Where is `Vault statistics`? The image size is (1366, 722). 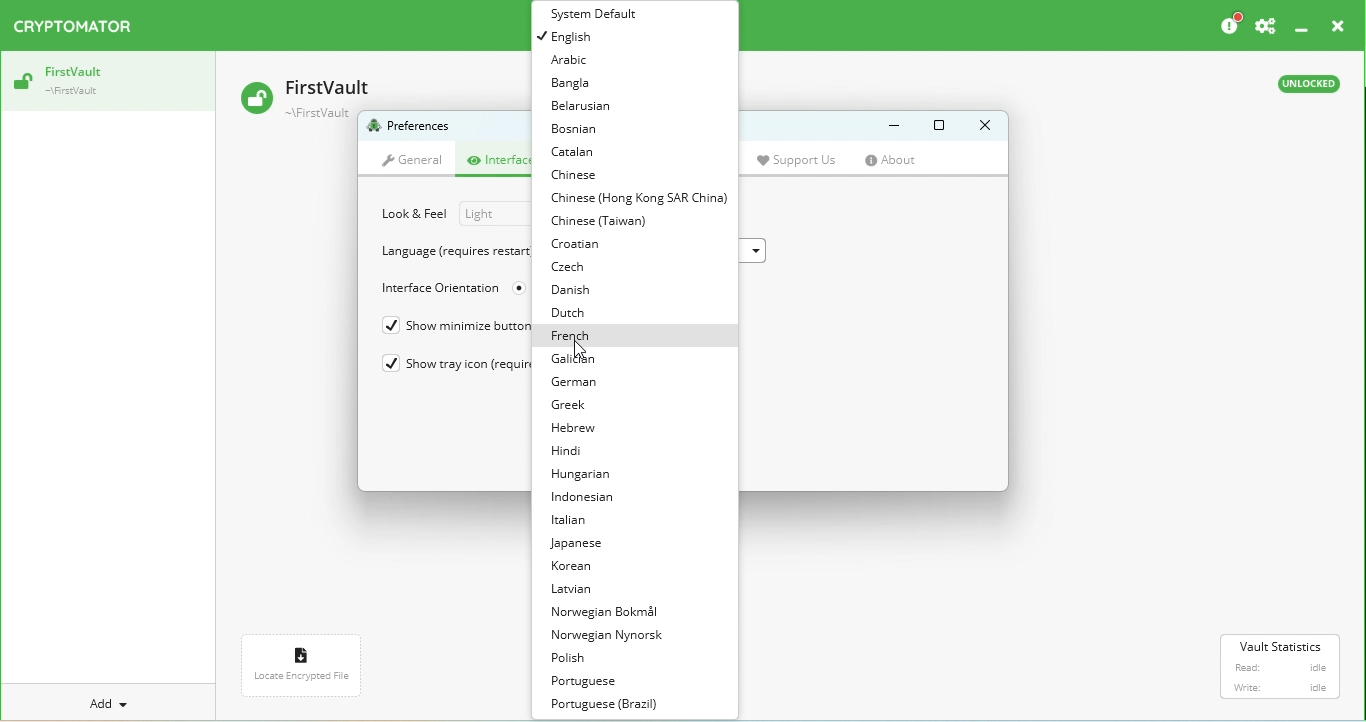 Vault statistics is located at coordinates (1283, 667).